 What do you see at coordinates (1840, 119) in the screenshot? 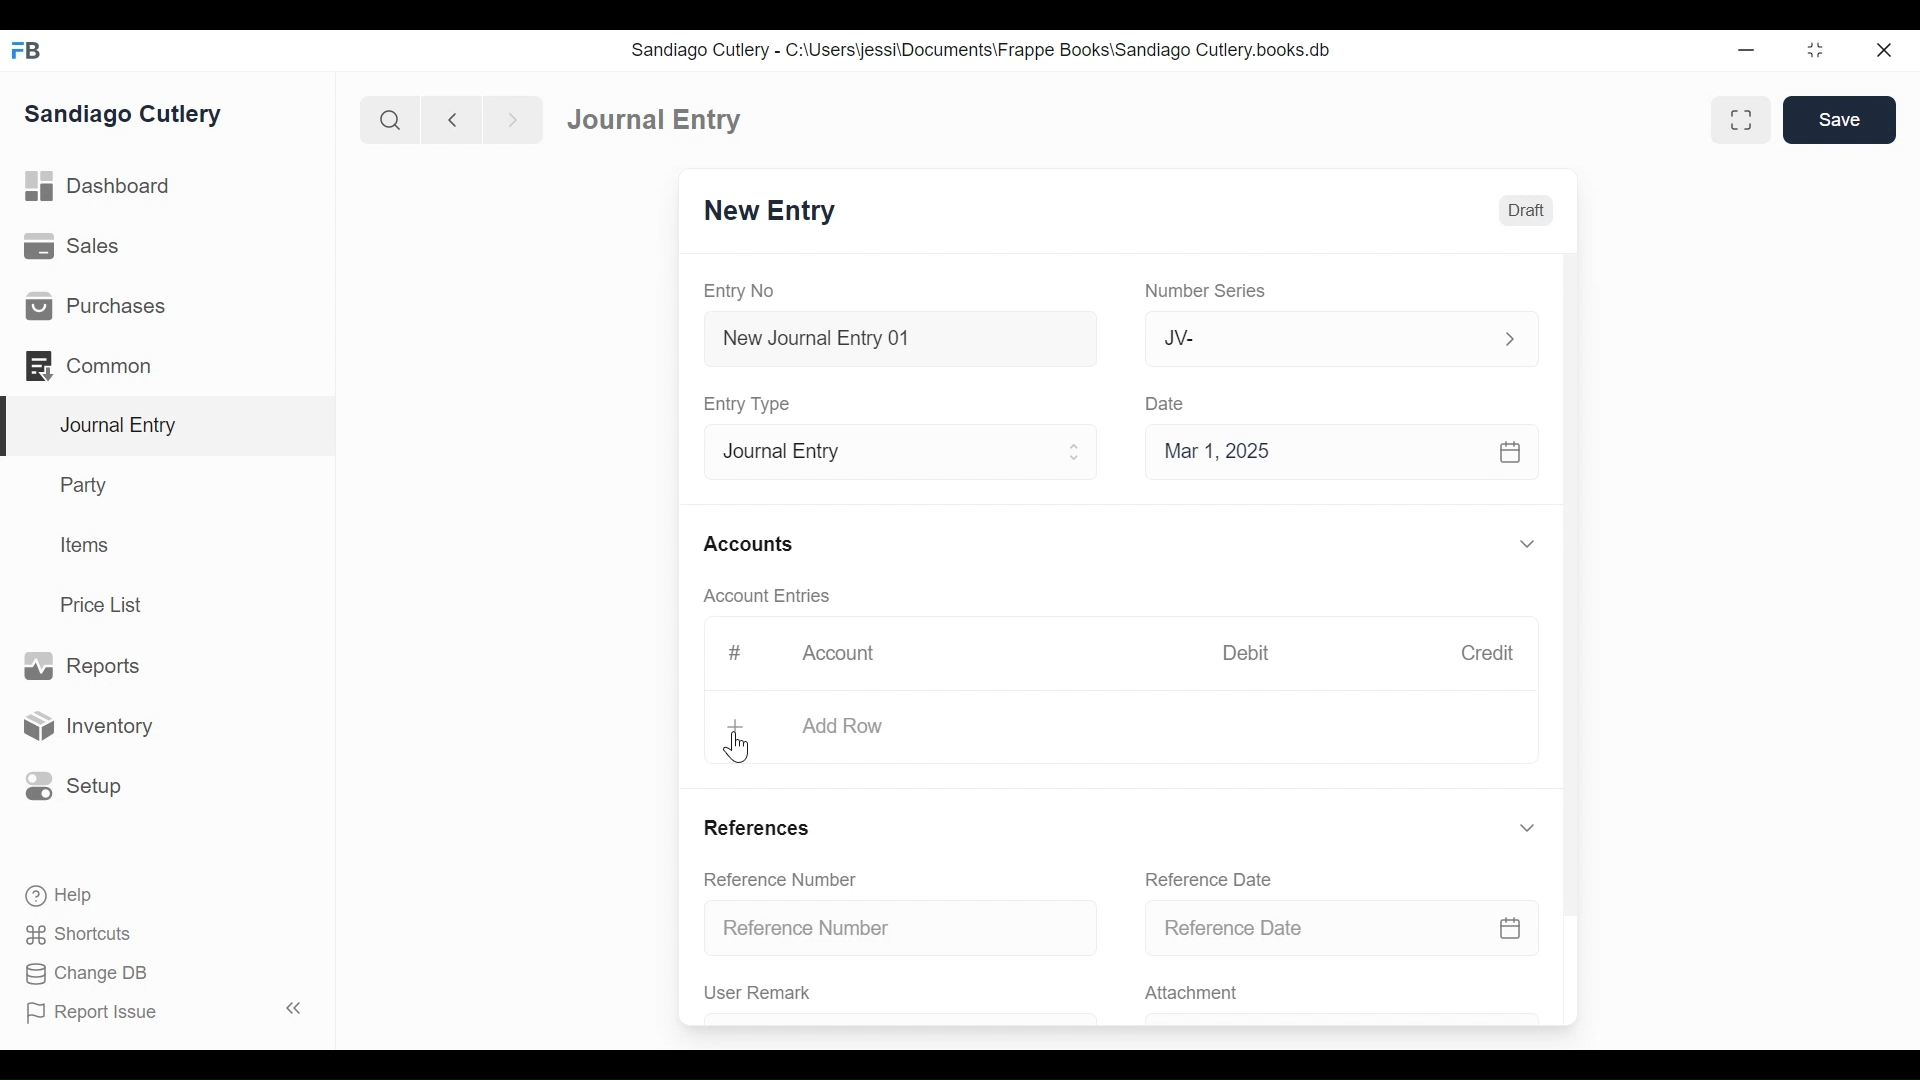
I see `Save` at bounding box center [1840, 119].